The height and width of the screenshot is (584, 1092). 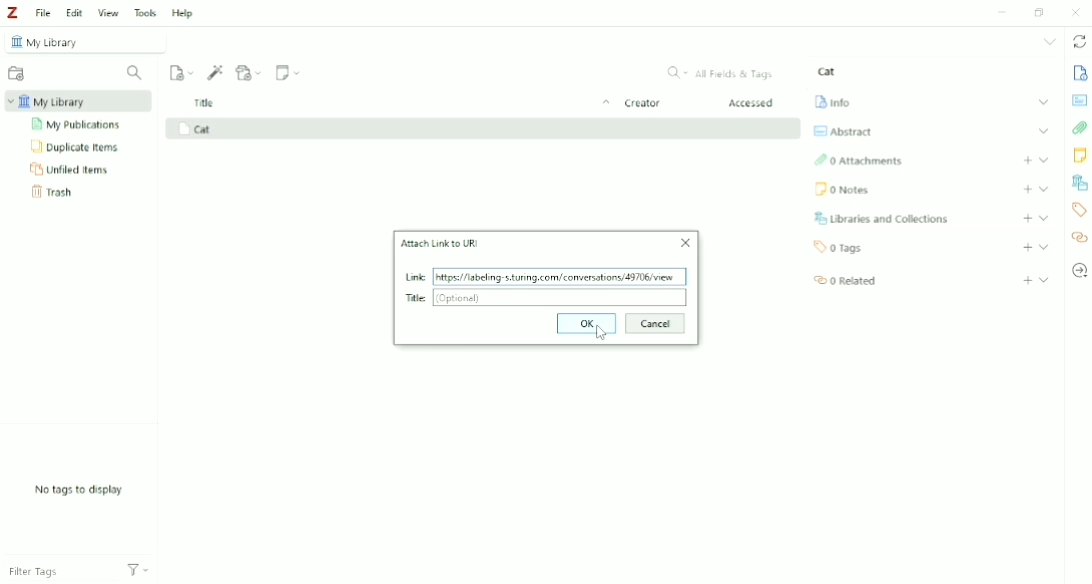 I want to click on Edit, so click(x=74, y=13).